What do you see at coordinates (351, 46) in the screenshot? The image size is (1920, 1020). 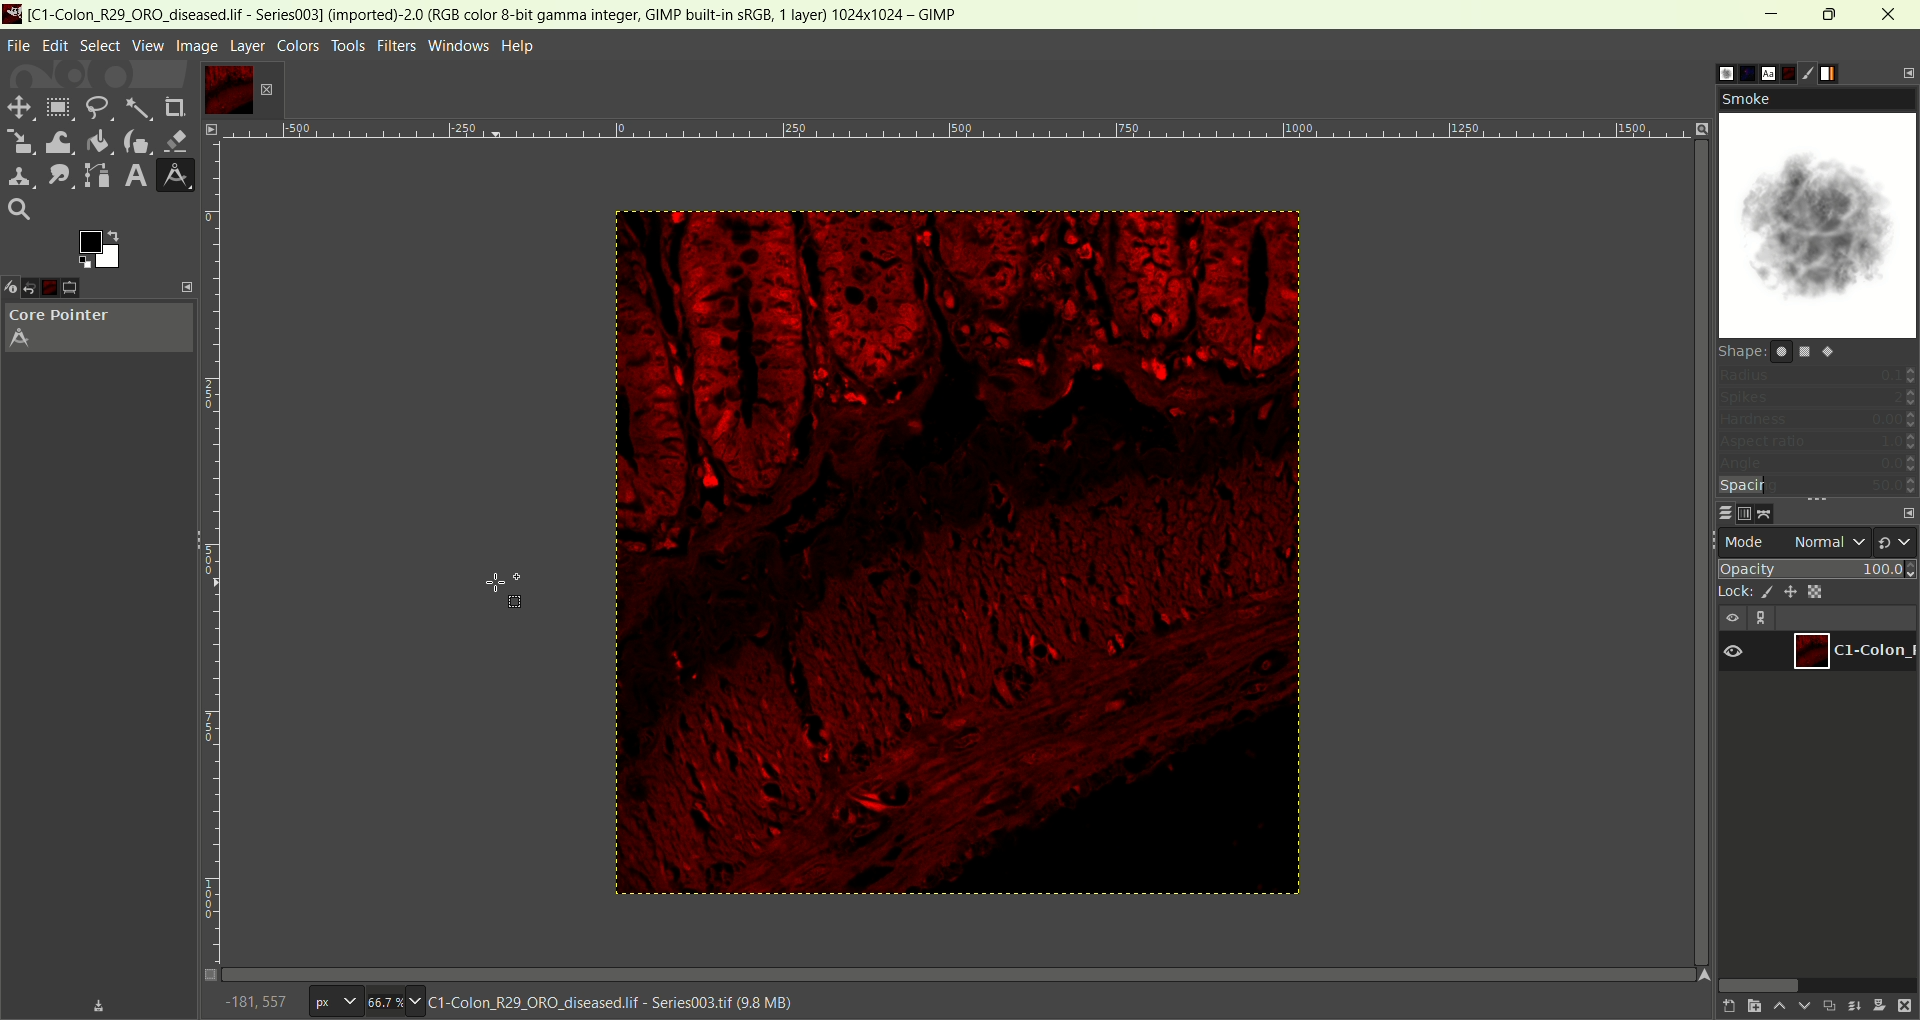 I see `tools` at bounding box center [351, 46].